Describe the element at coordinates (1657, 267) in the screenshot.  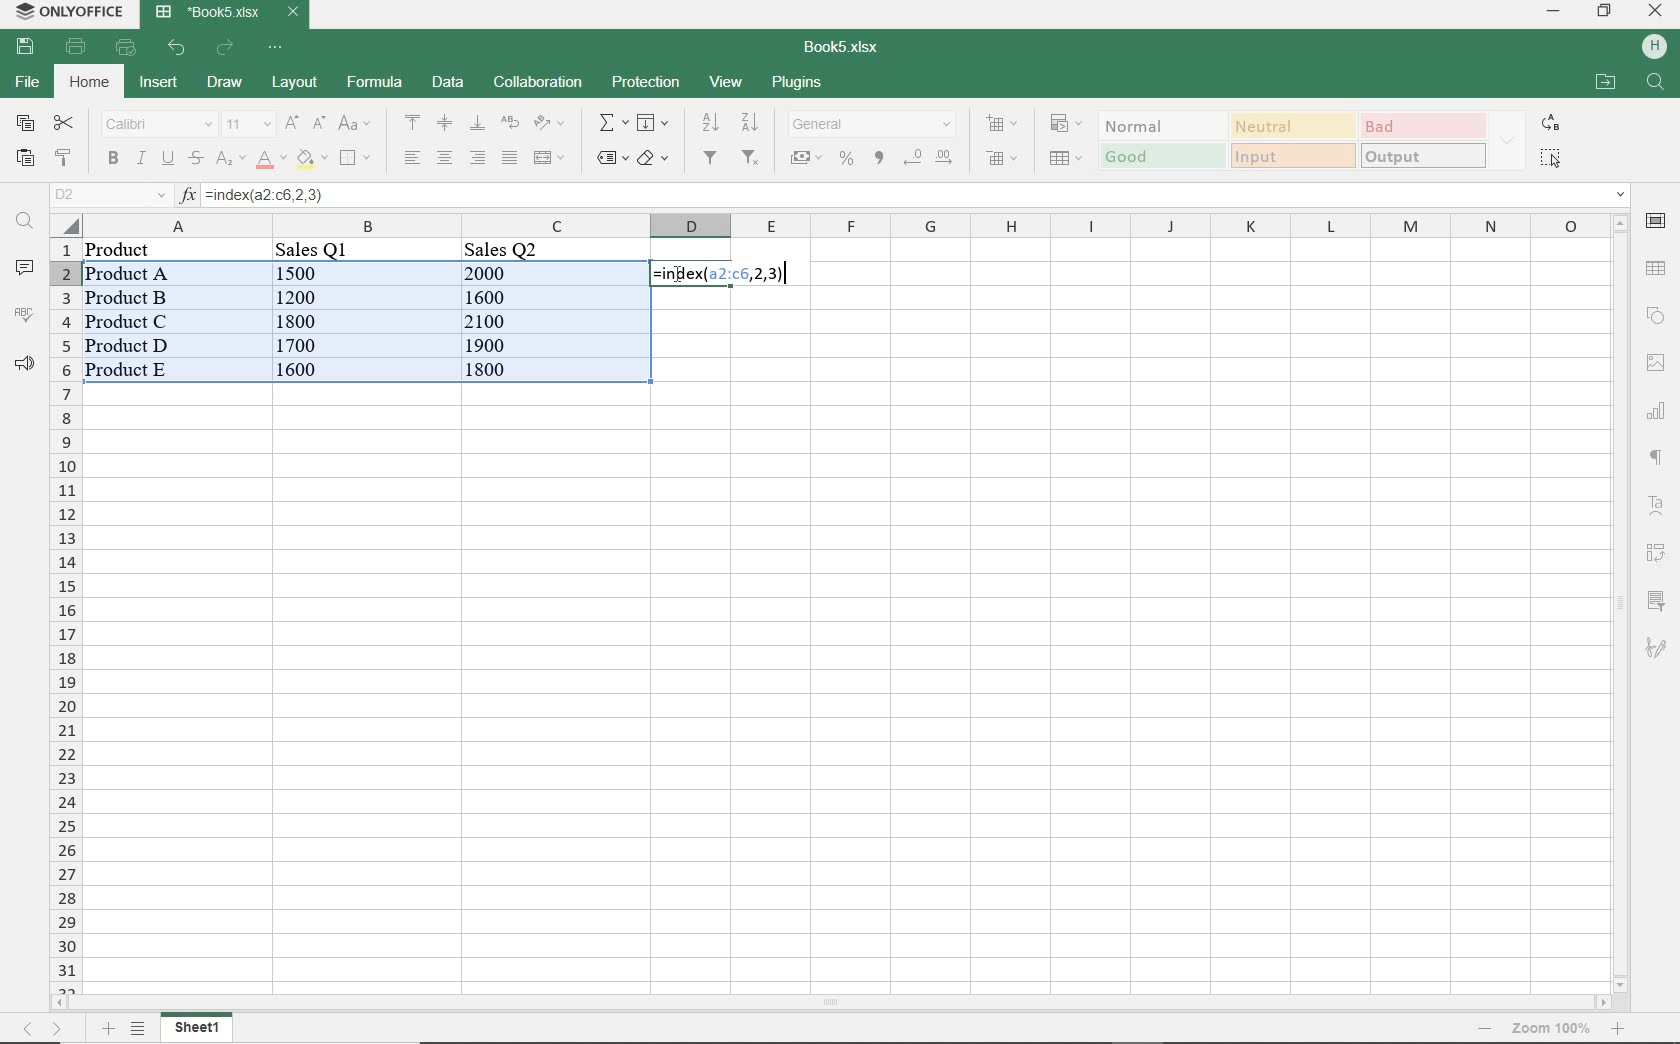
I see `table` at that location.